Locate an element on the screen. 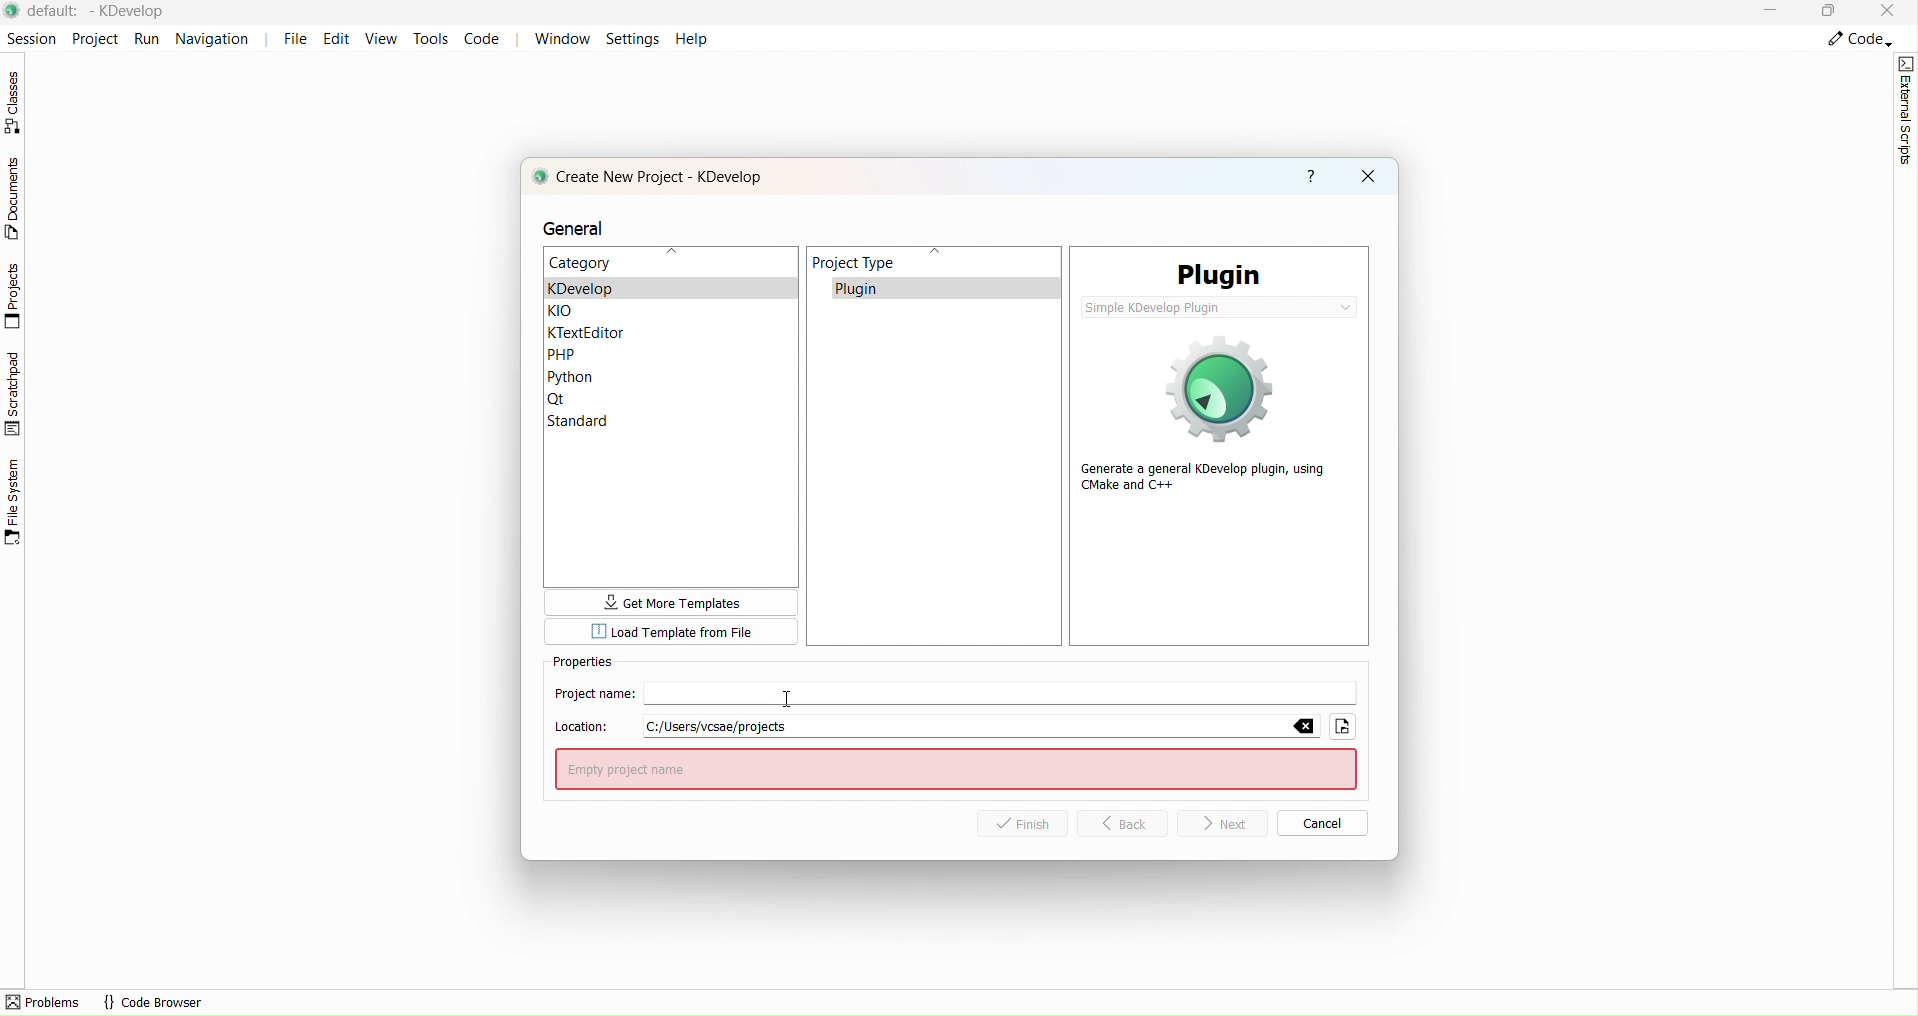 This screenshot has width=1918, height=1016. Standar is located at coordinates (590, 422).